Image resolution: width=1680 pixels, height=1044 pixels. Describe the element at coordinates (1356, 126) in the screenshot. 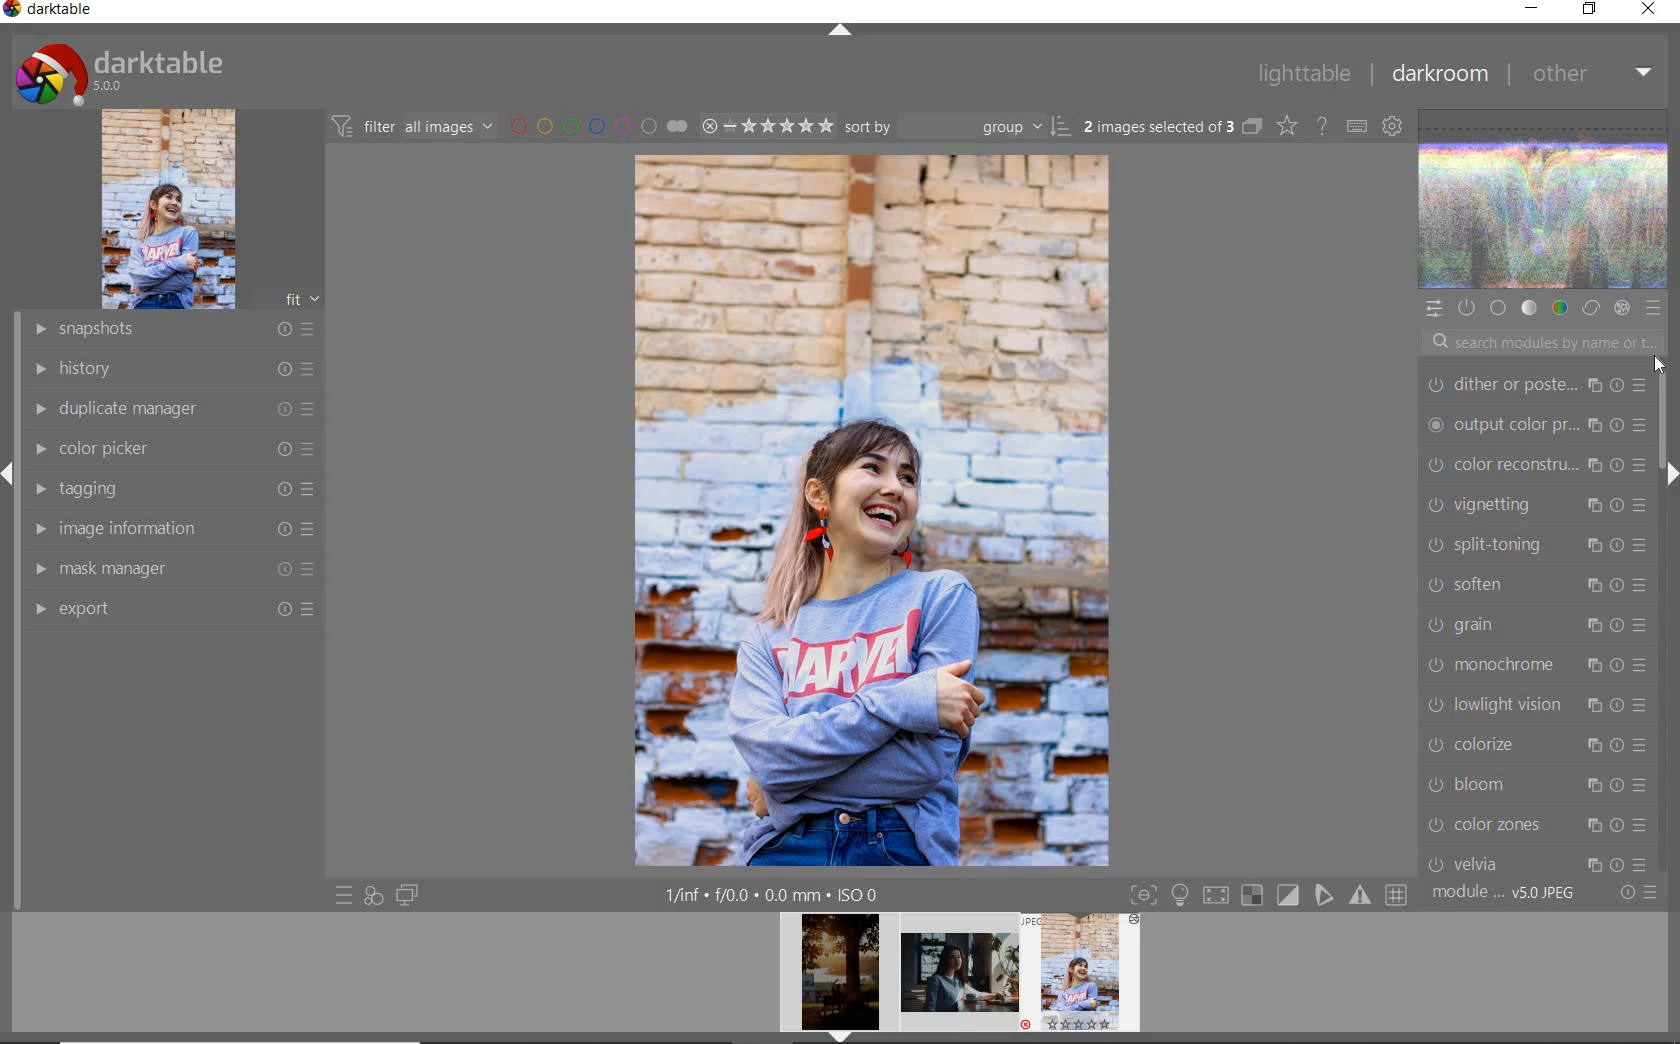

I see `DEFINE KEYBOARD SHORTCUTS` at that location.